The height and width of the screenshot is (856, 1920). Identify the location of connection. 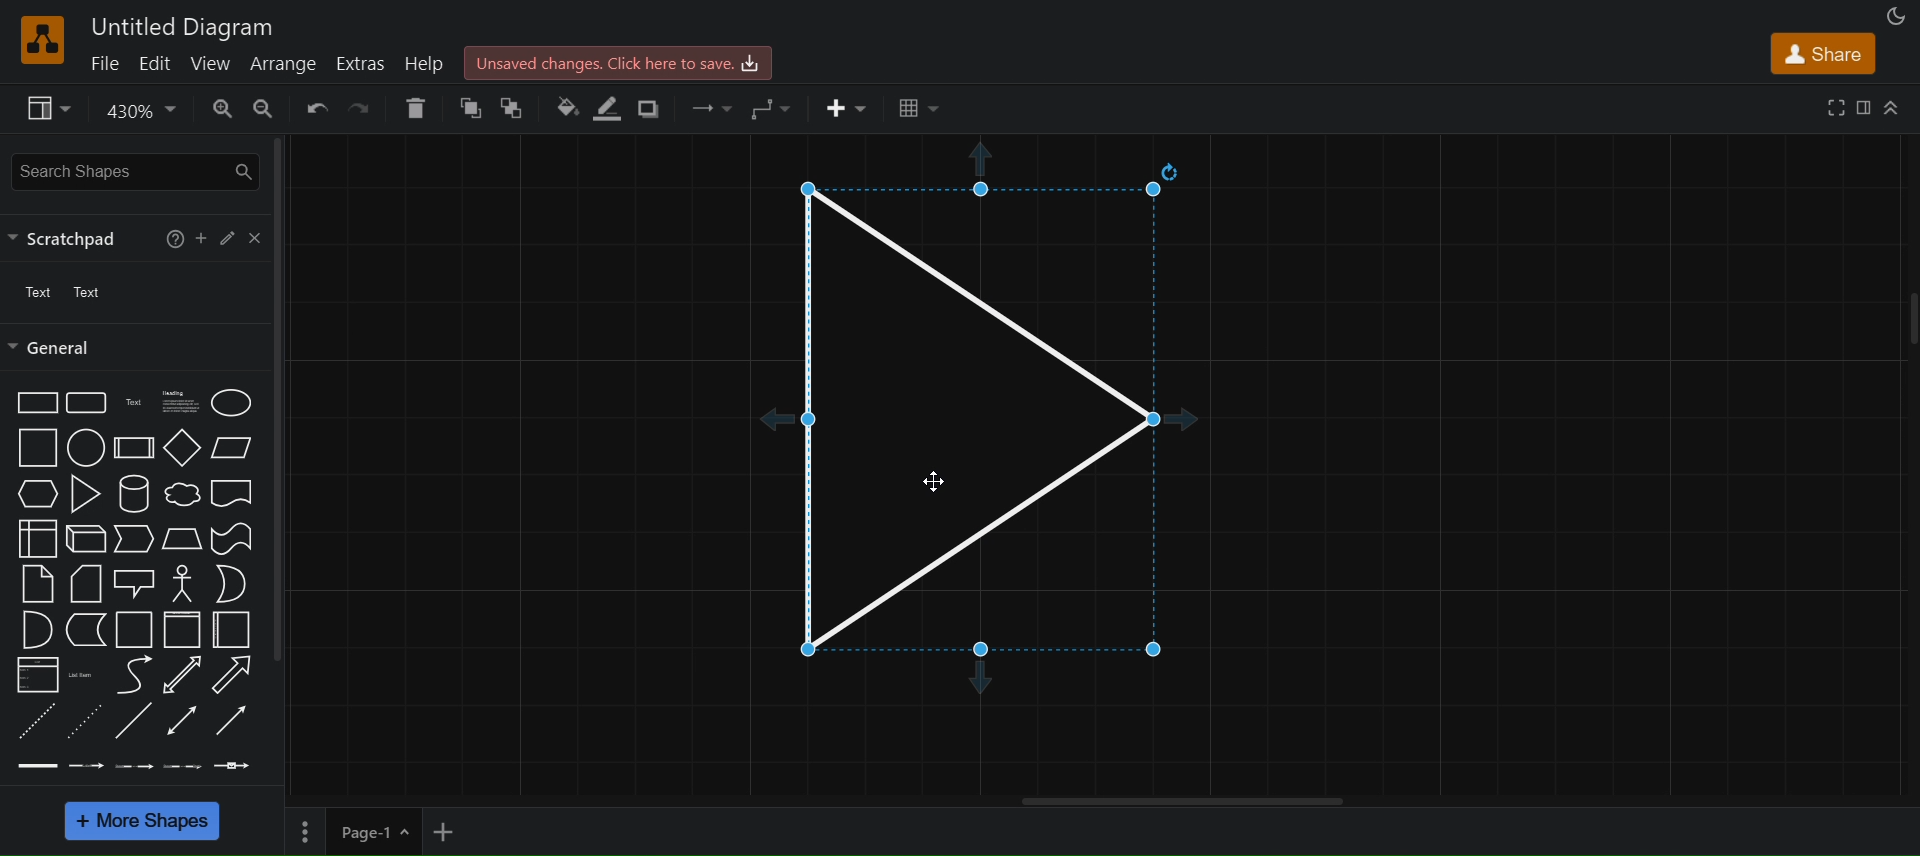
(711, 104).